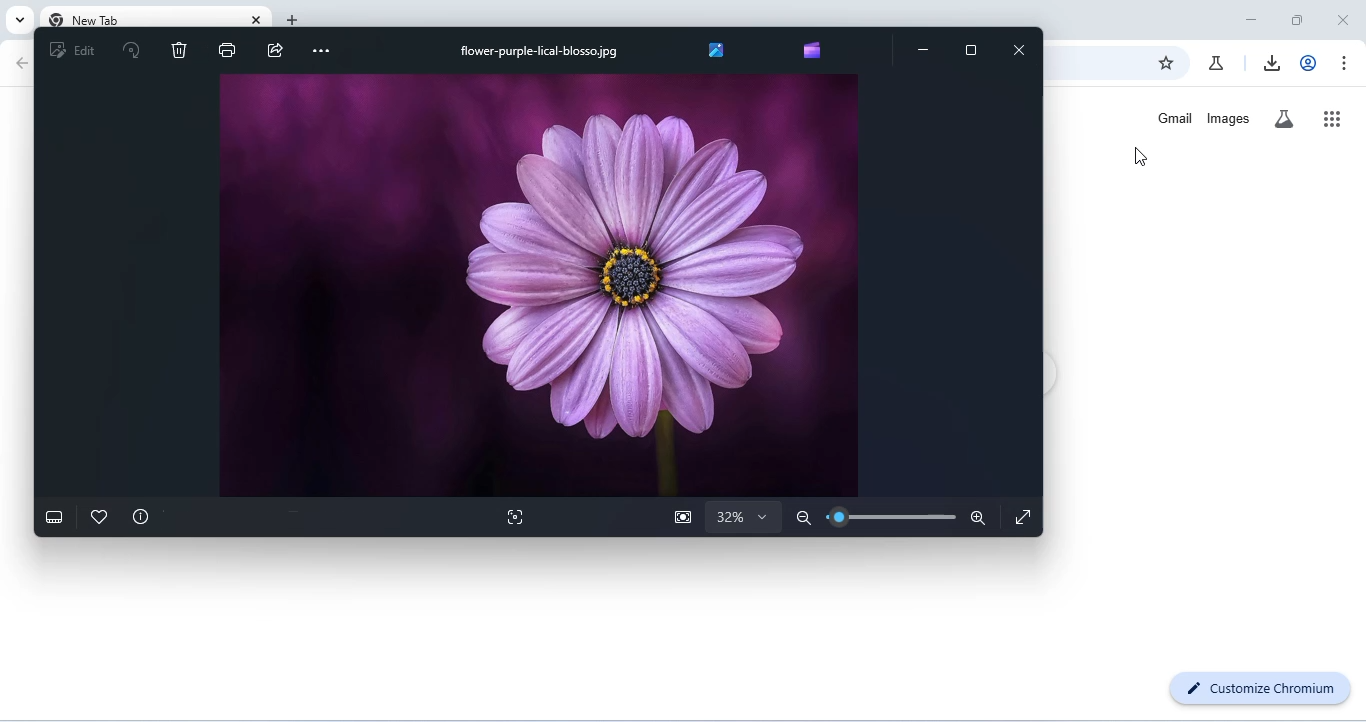 The image size is (1366, 722). What do you see at coordinates (717, 51) in the screenshot?
I see `browse all your photos and videos` at bounding box center [717, 51].